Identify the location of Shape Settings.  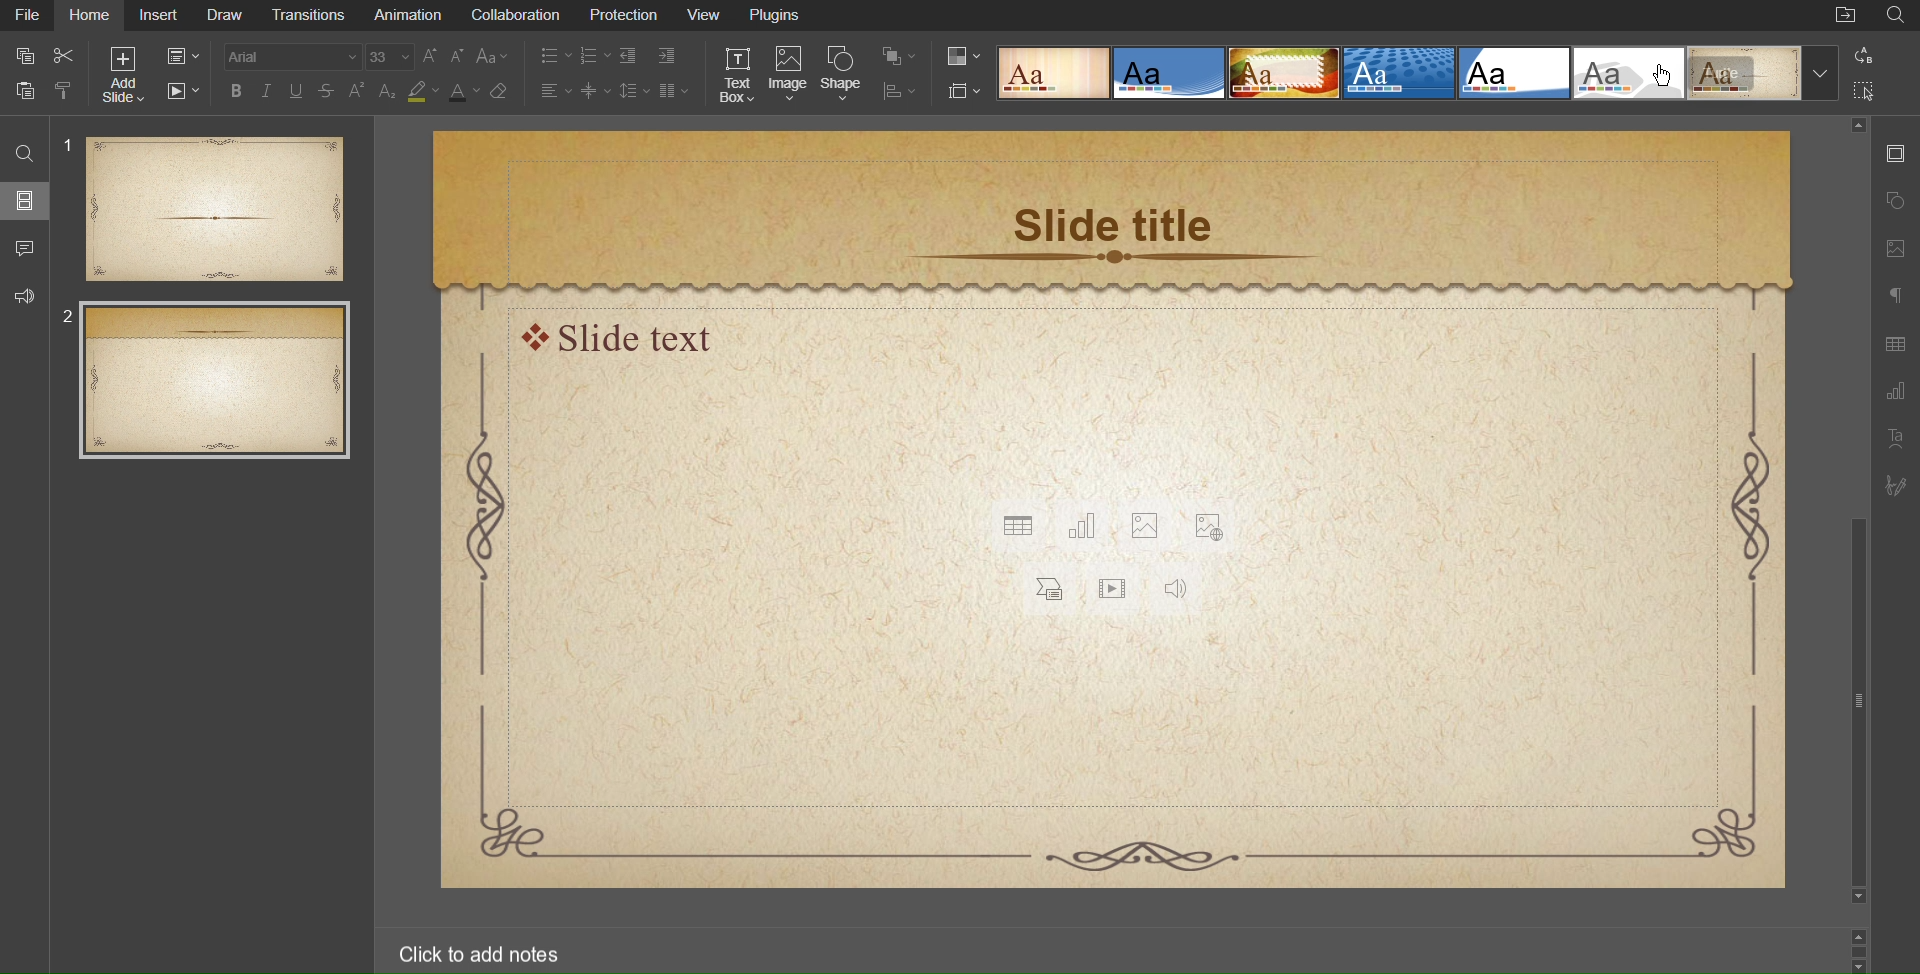
(1897, 198).